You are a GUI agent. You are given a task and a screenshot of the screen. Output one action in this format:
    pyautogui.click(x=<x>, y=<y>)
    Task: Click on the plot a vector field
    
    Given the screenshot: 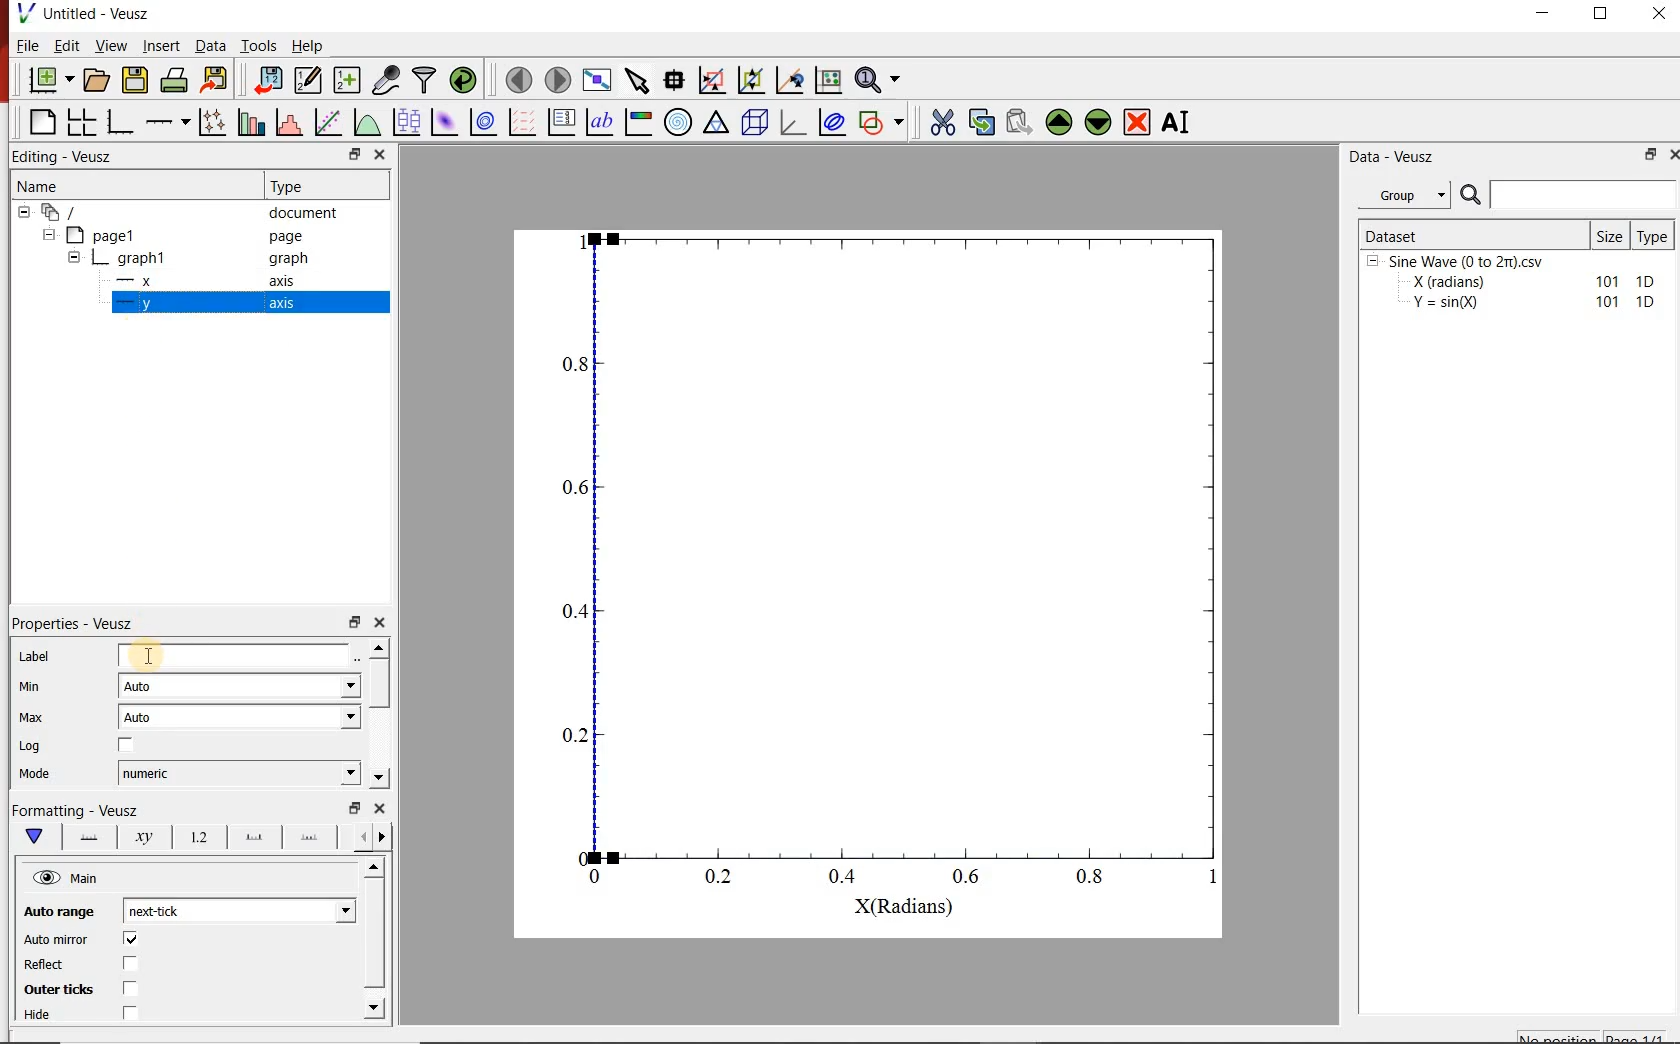 What is the action you would take?
    pyautogui.click(x=523, y=121)
    